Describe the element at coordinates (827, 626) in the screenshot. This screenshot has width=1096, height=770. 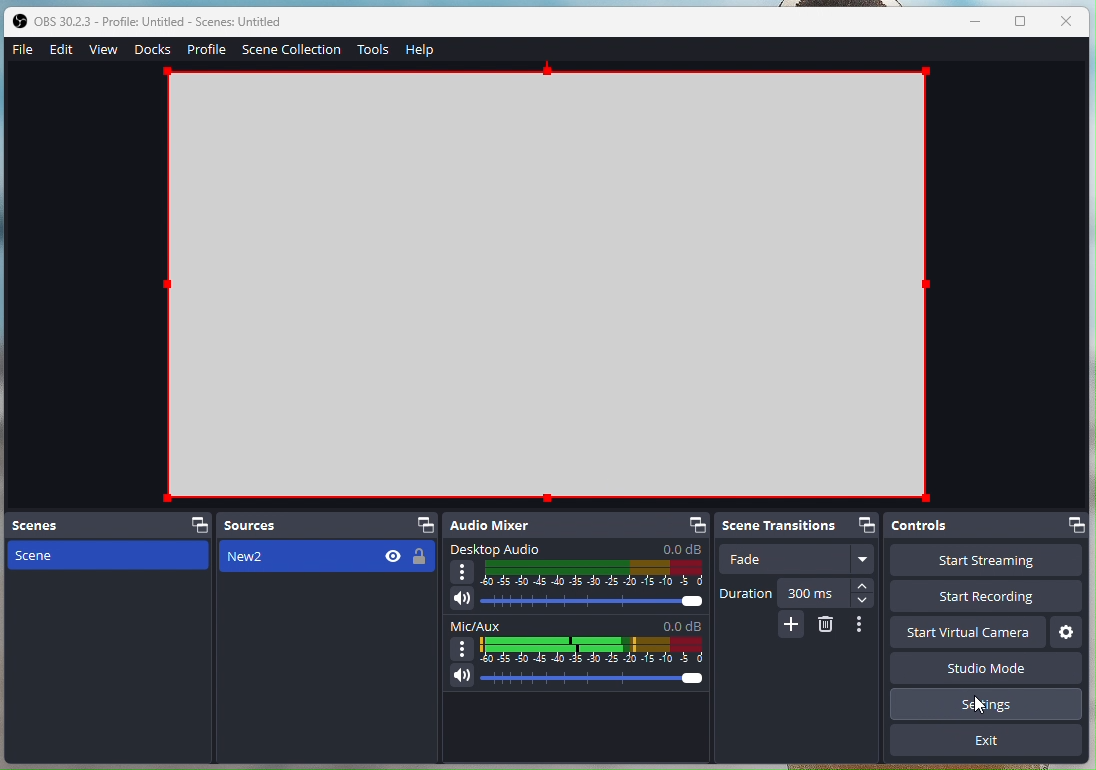
I see `erase` at that location.